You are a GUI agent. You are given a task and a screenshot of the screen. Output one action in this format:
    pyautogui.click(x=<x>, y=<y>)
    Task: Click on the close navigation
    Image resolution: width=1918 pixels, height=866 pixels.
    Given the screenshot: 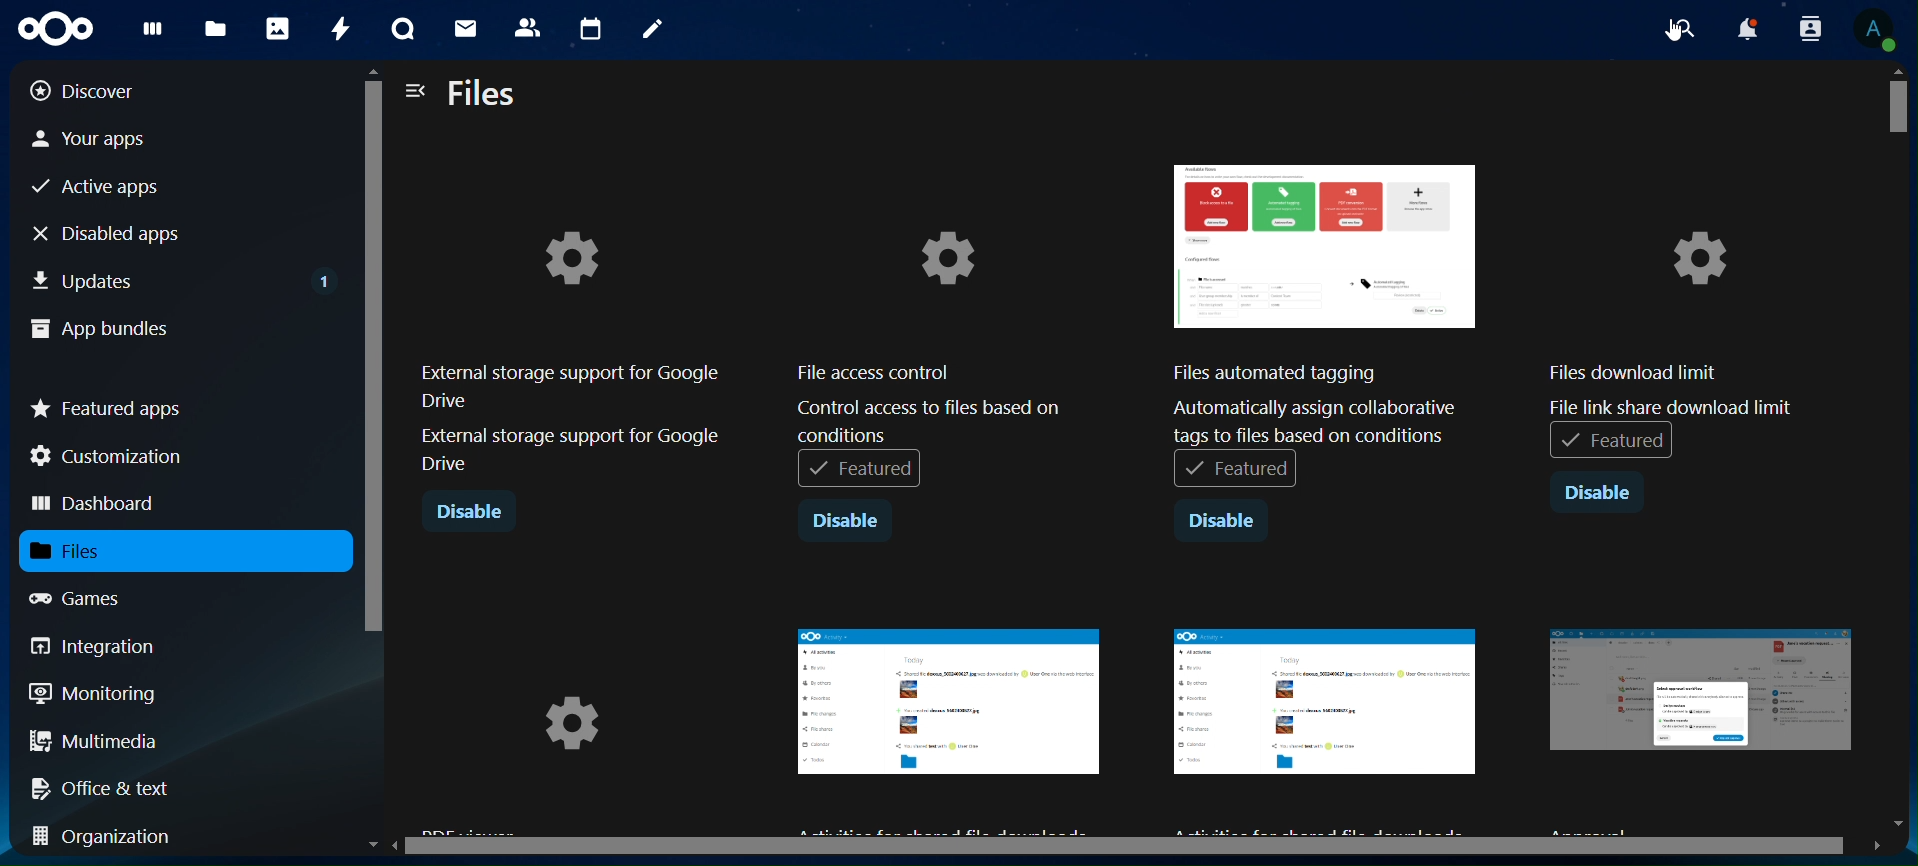 What is the action you would take?
    pyautogui.click(x=416, y=93)
    